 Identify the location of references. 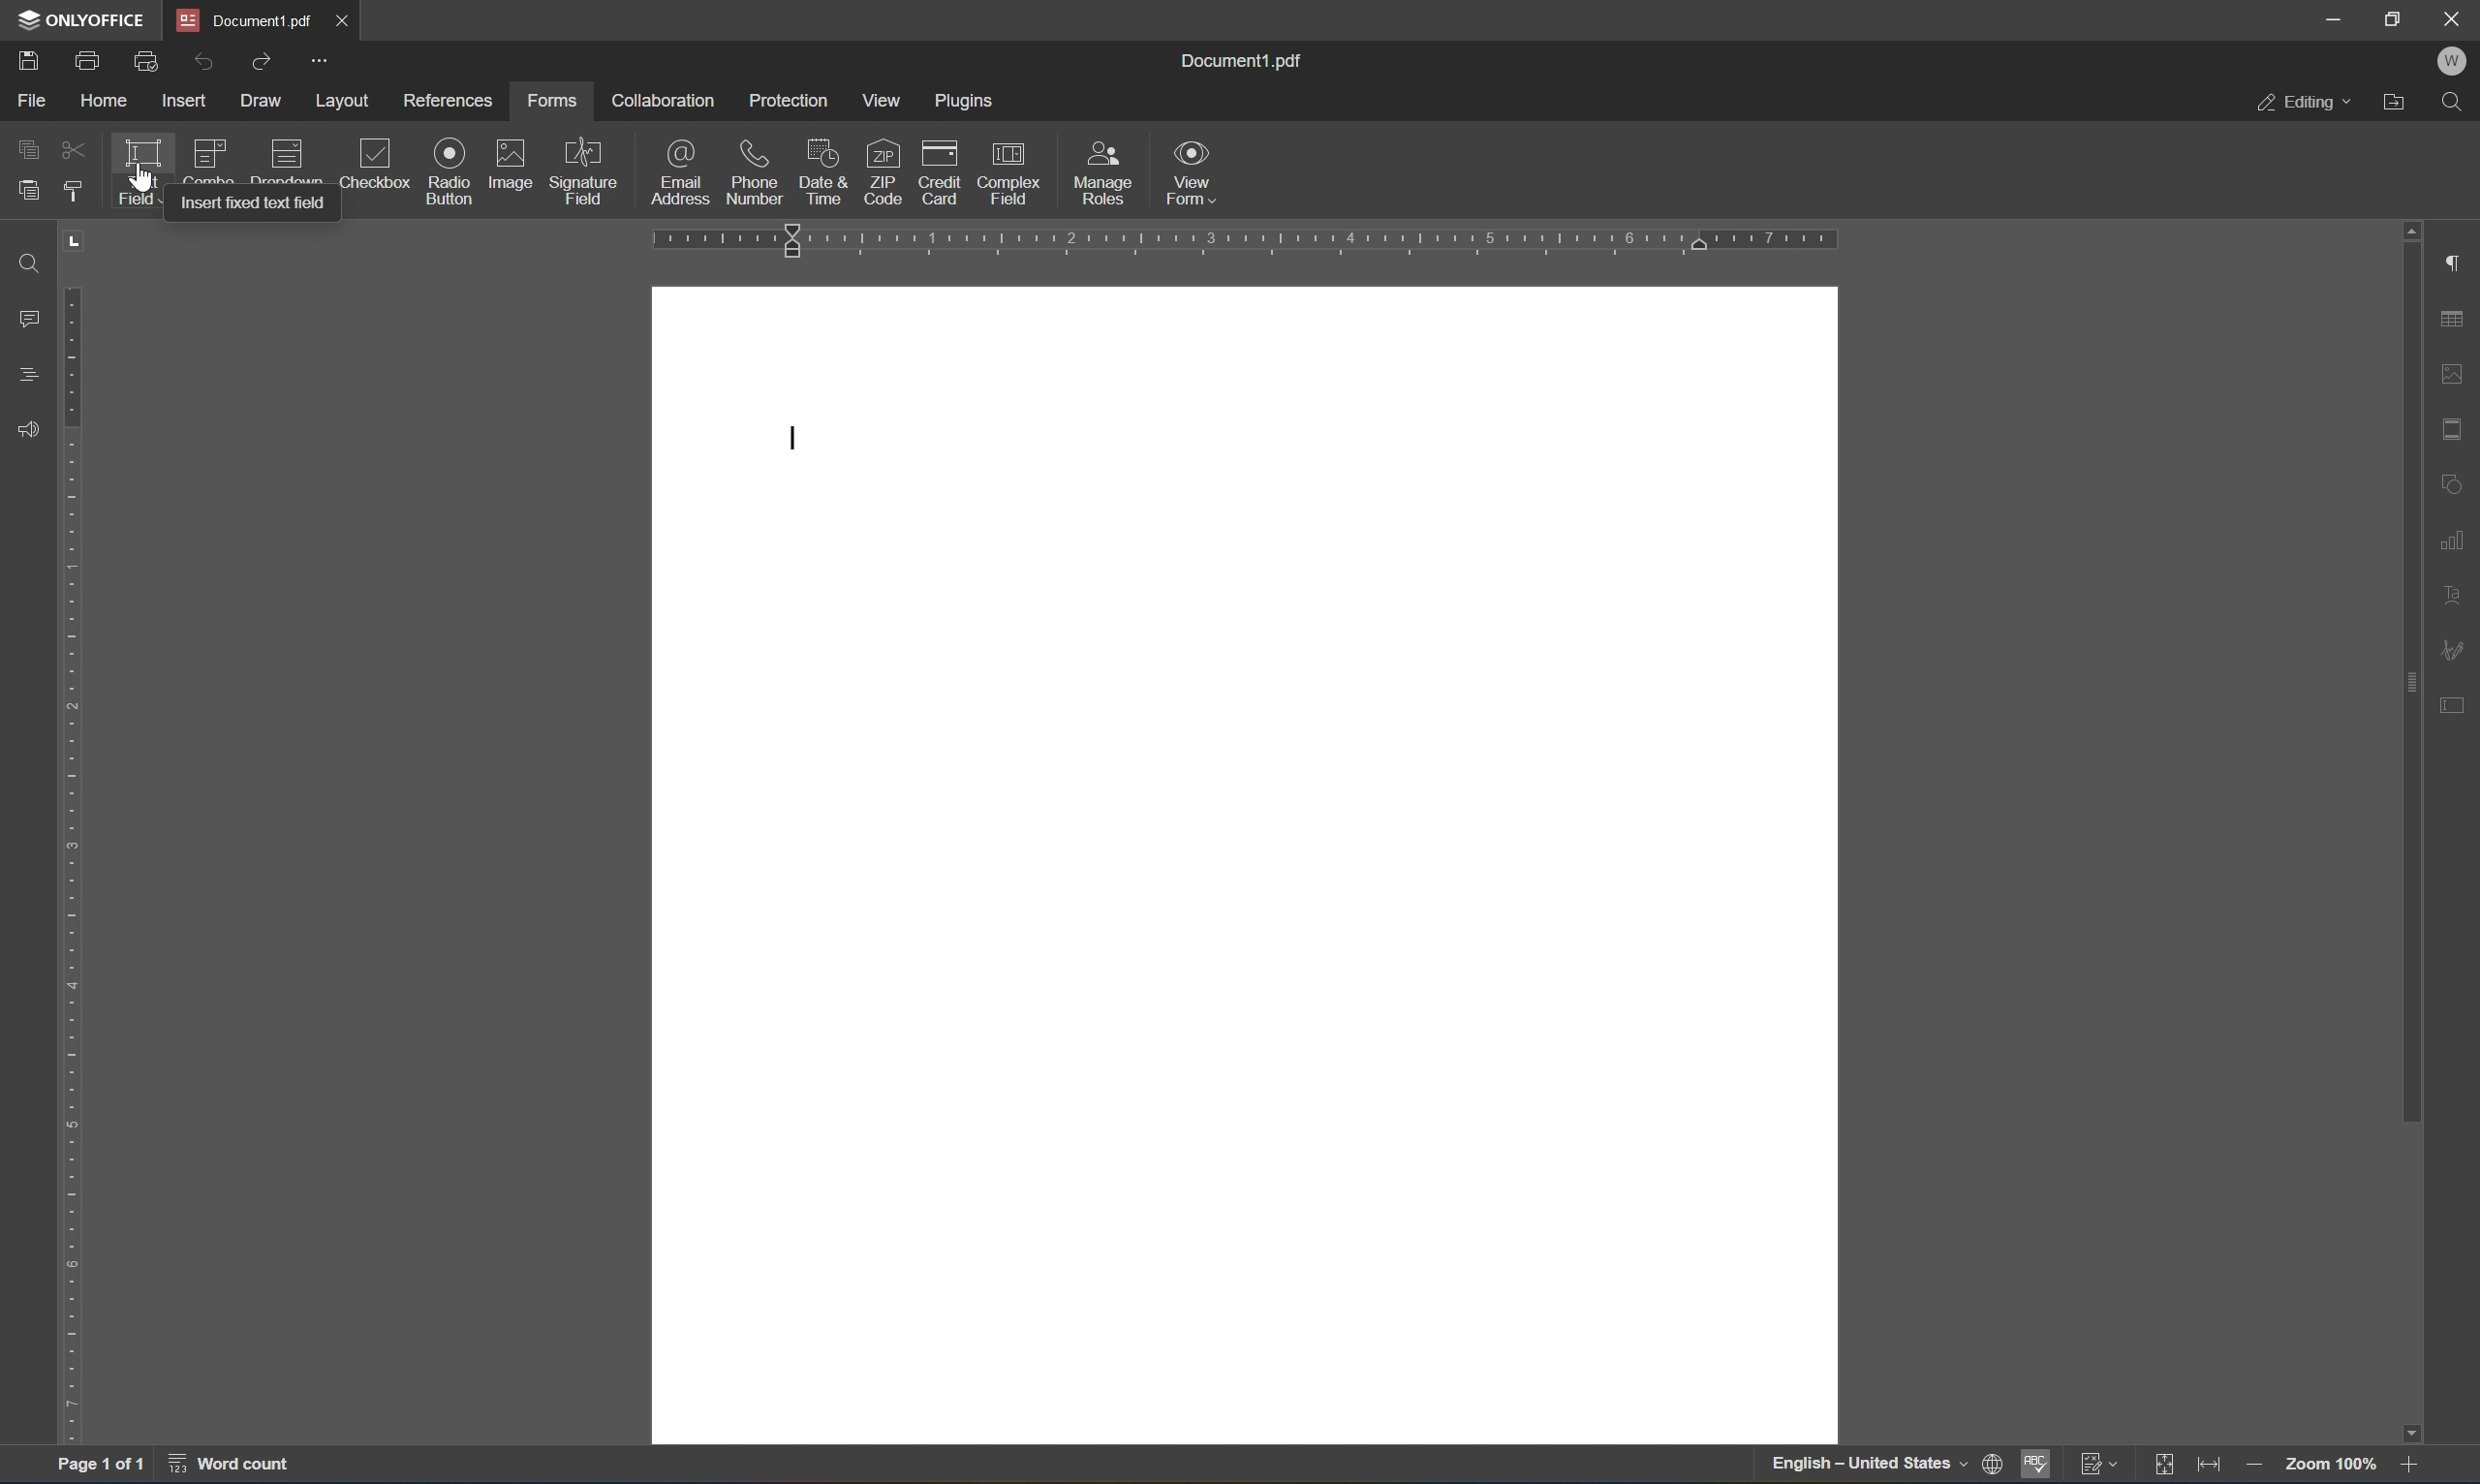
(448, 101).